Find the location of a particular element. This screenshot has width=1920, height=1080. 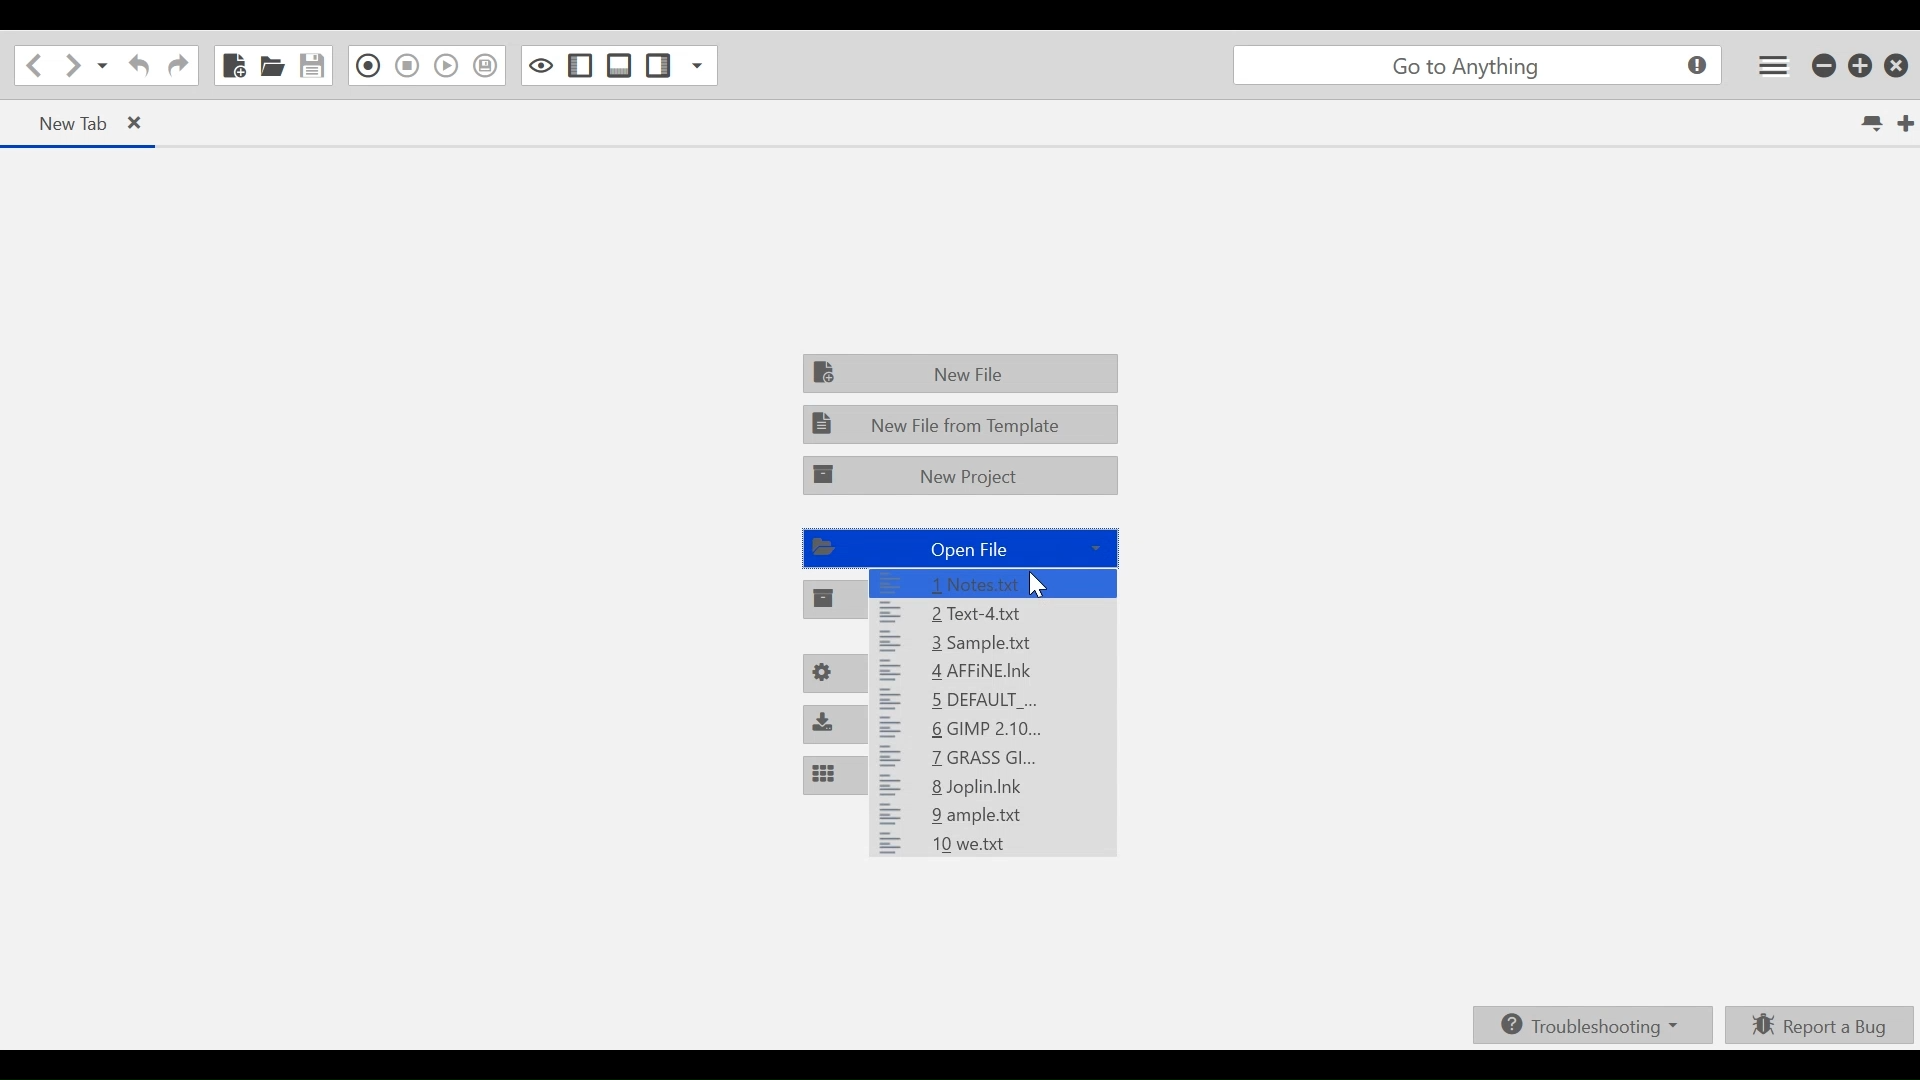

Go back one loaction is located at coordinates (33, 65).